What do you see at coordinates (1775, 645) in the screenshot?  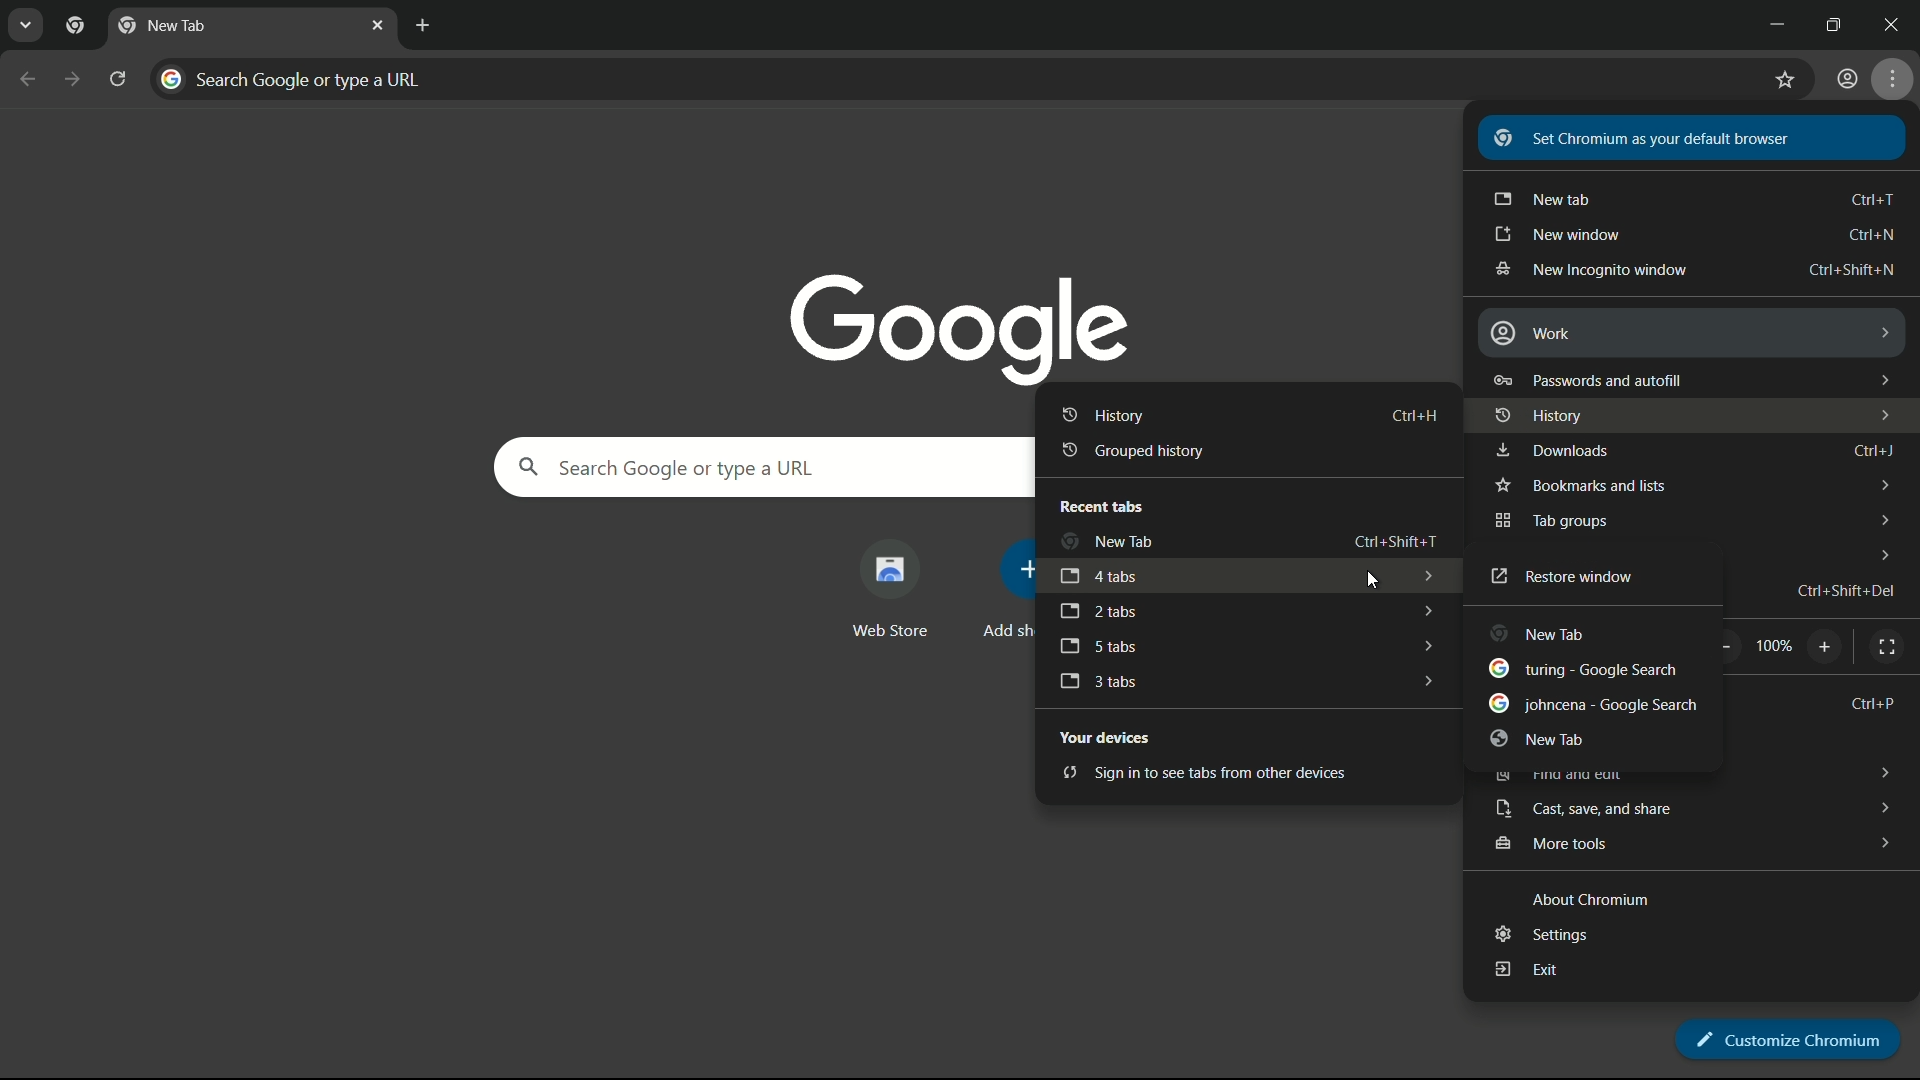 I see `scale factor` at bounding box center [1775, 645].